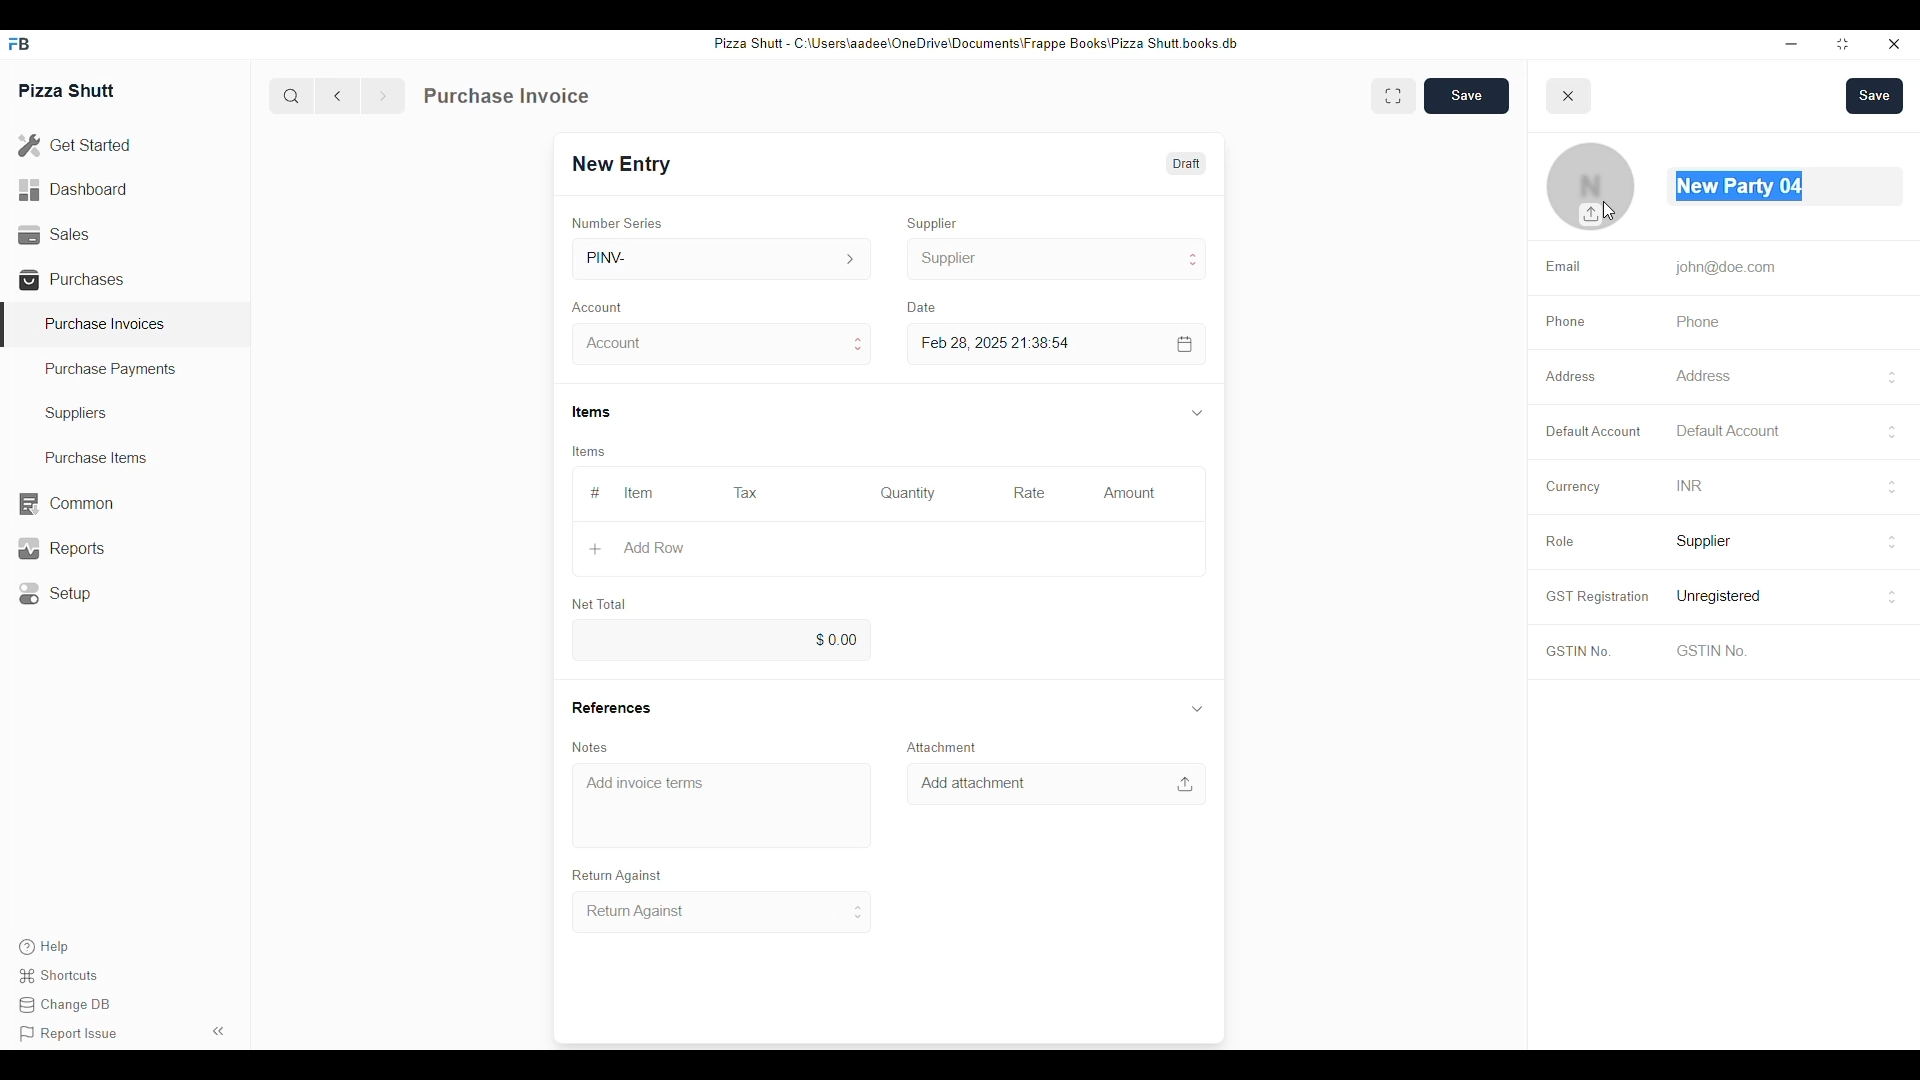 The image size is (1920, 1080). What do you see at coordinates (75, 279) in the screenshot?
I see `Purchases` at bounding box center [75, 279].